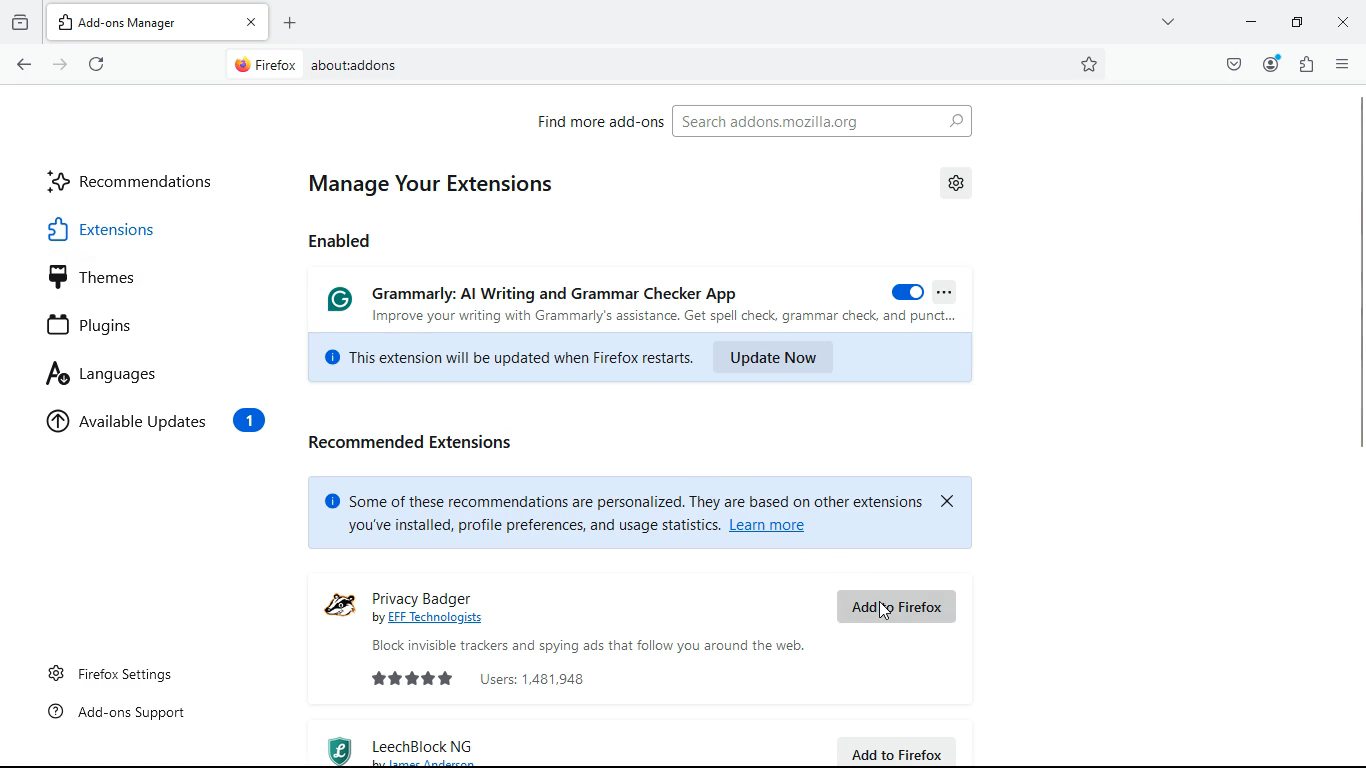  I want to click on maximize, so click(1295, 22).